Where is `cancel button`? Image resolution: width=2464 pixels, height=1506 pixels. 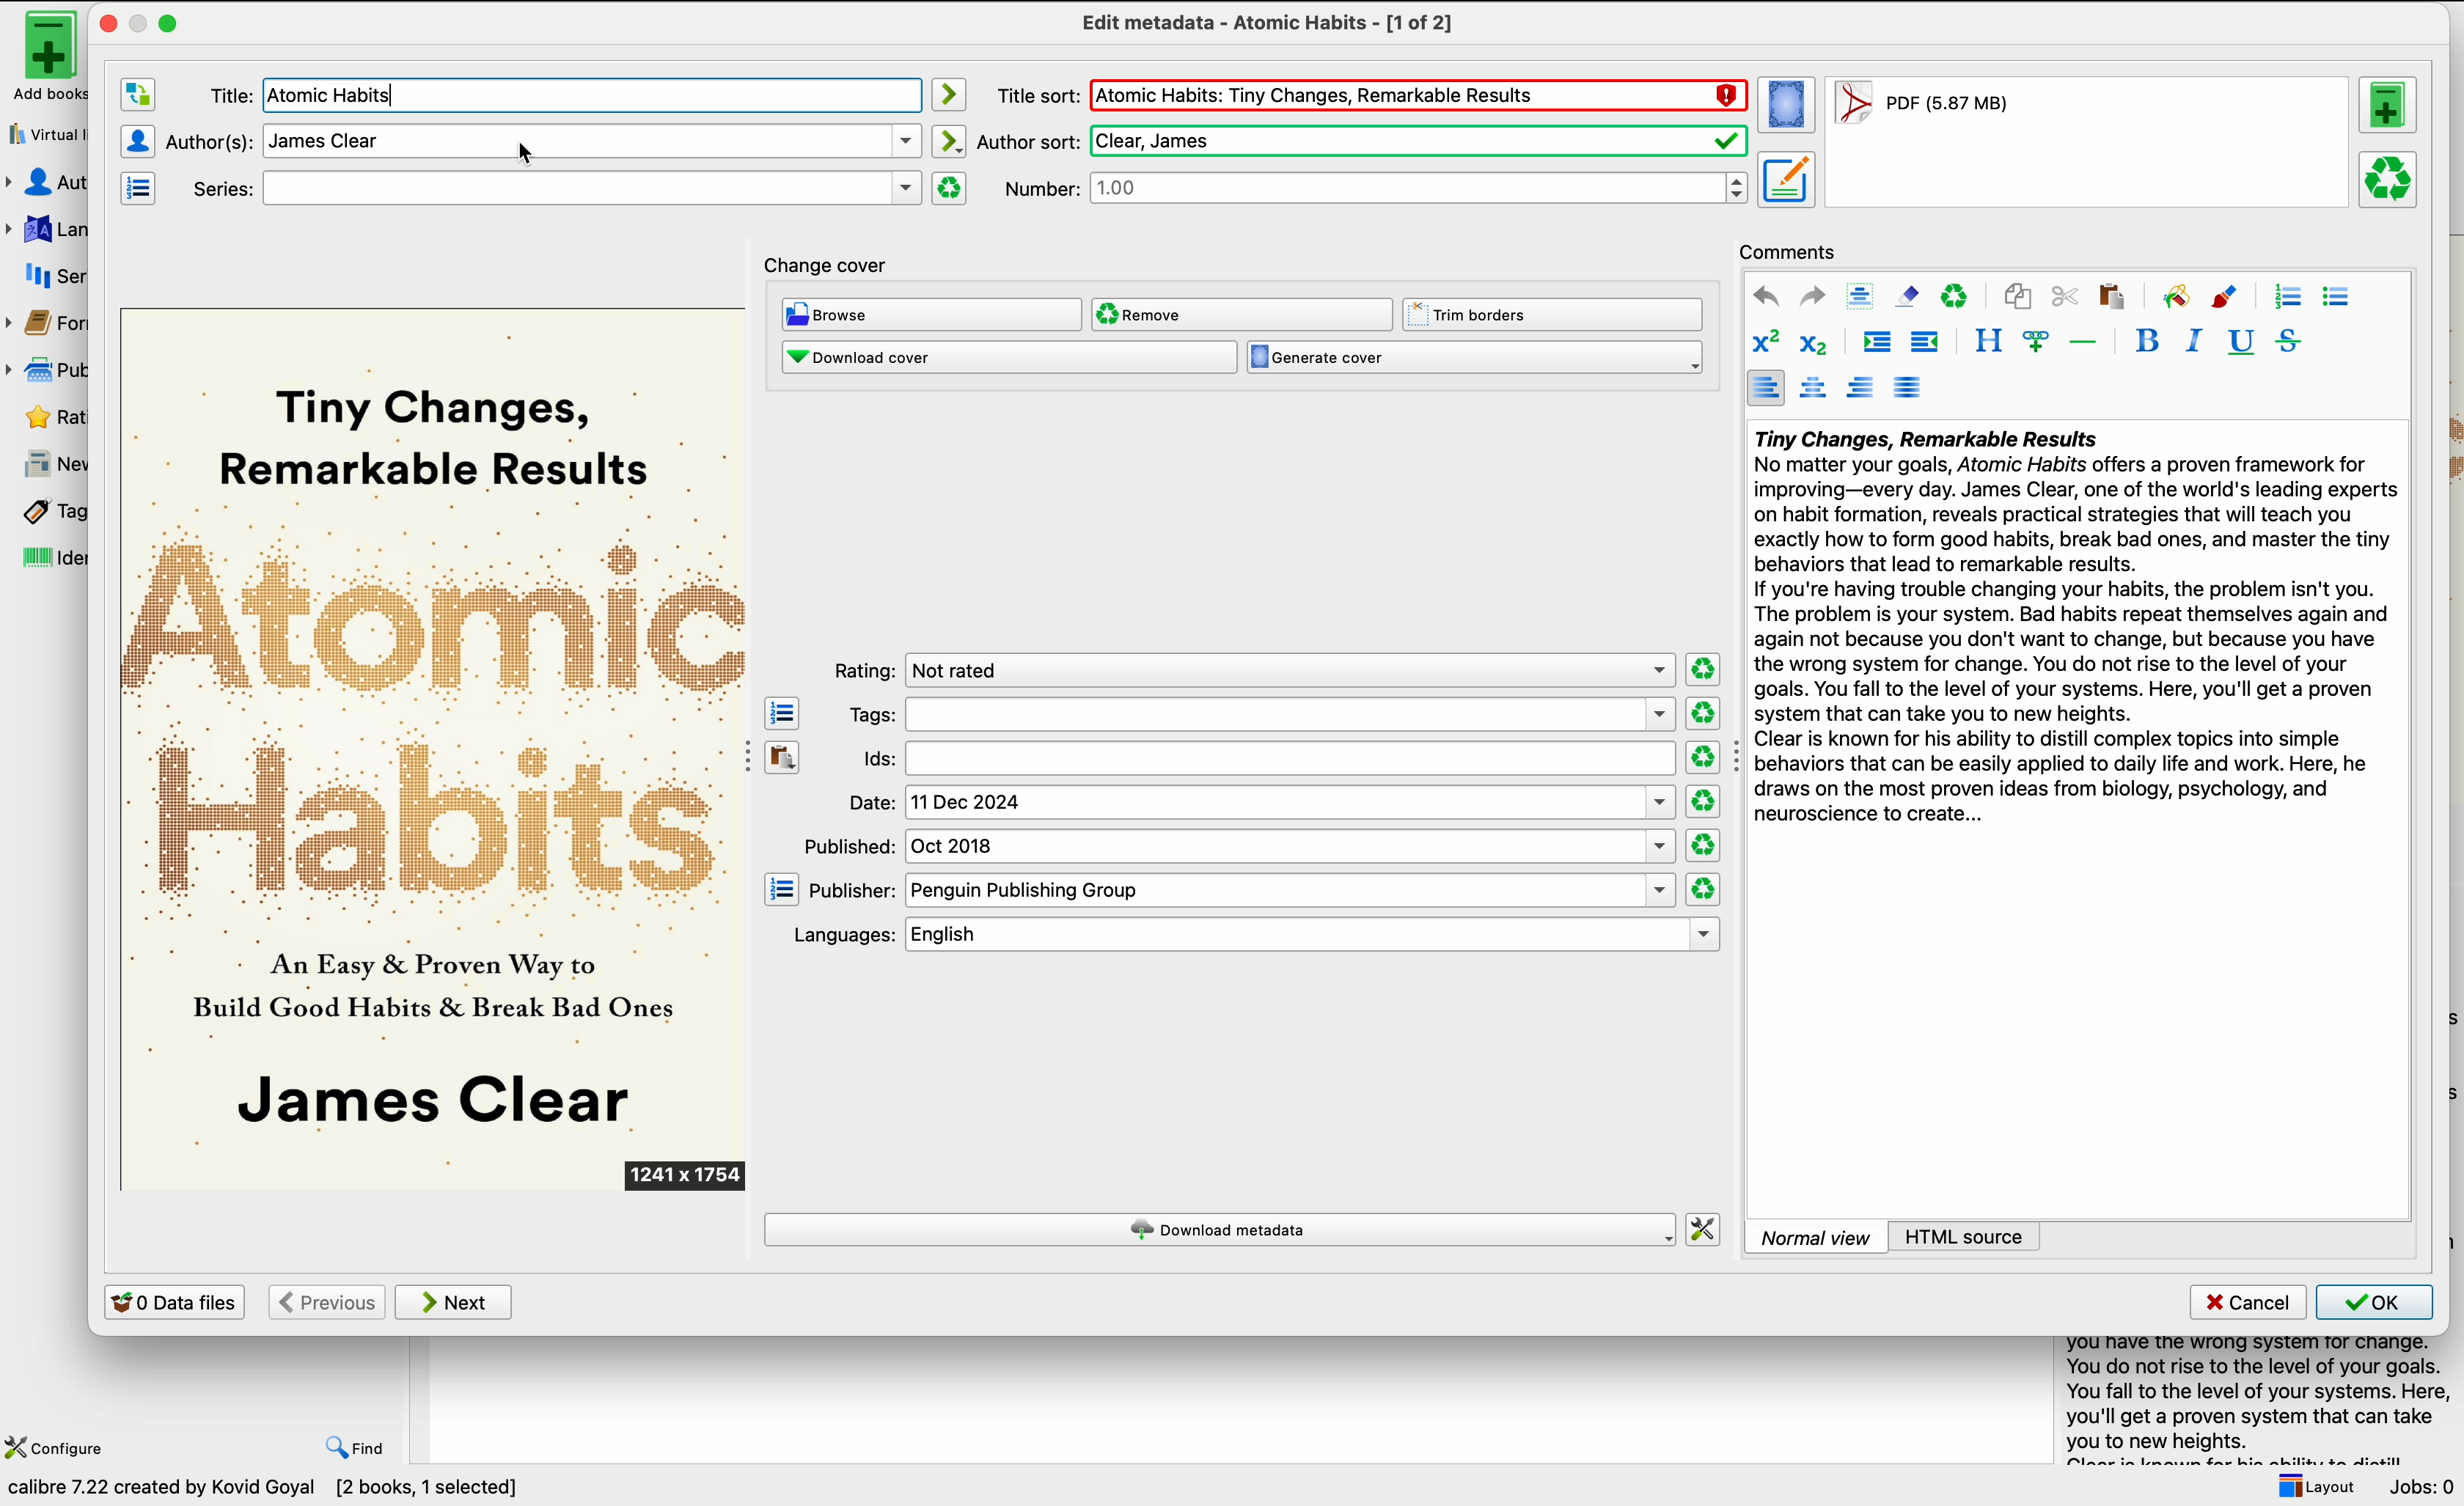
cancel button is located at coordinates (2245, 1303).